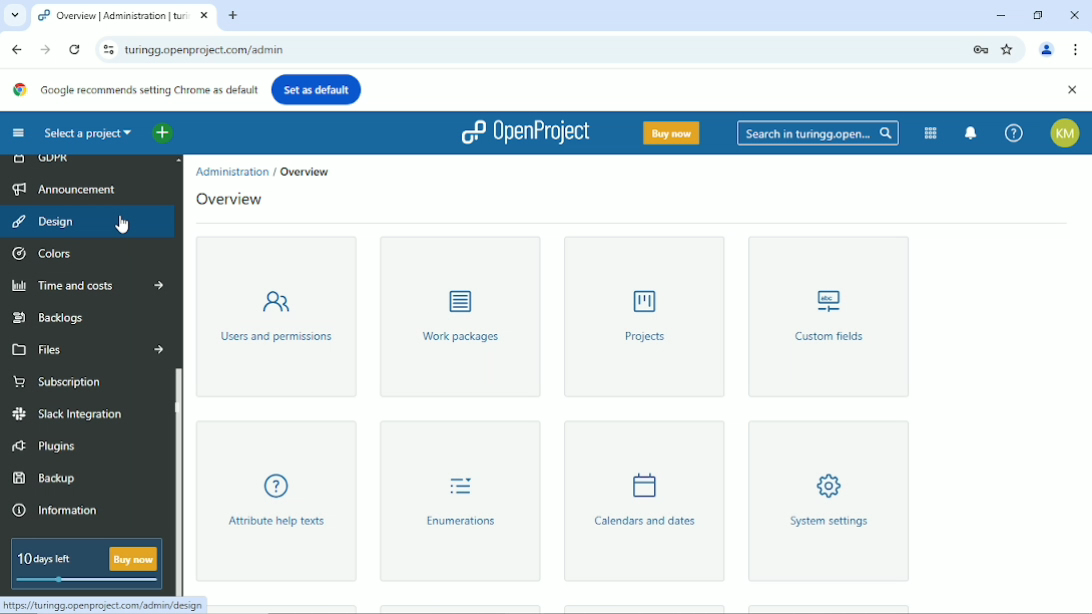 This screenshot has height=614, width=1092. Describe the element at coordinates (831, 317) in the screenshot. I see `Custom fields` at that location.